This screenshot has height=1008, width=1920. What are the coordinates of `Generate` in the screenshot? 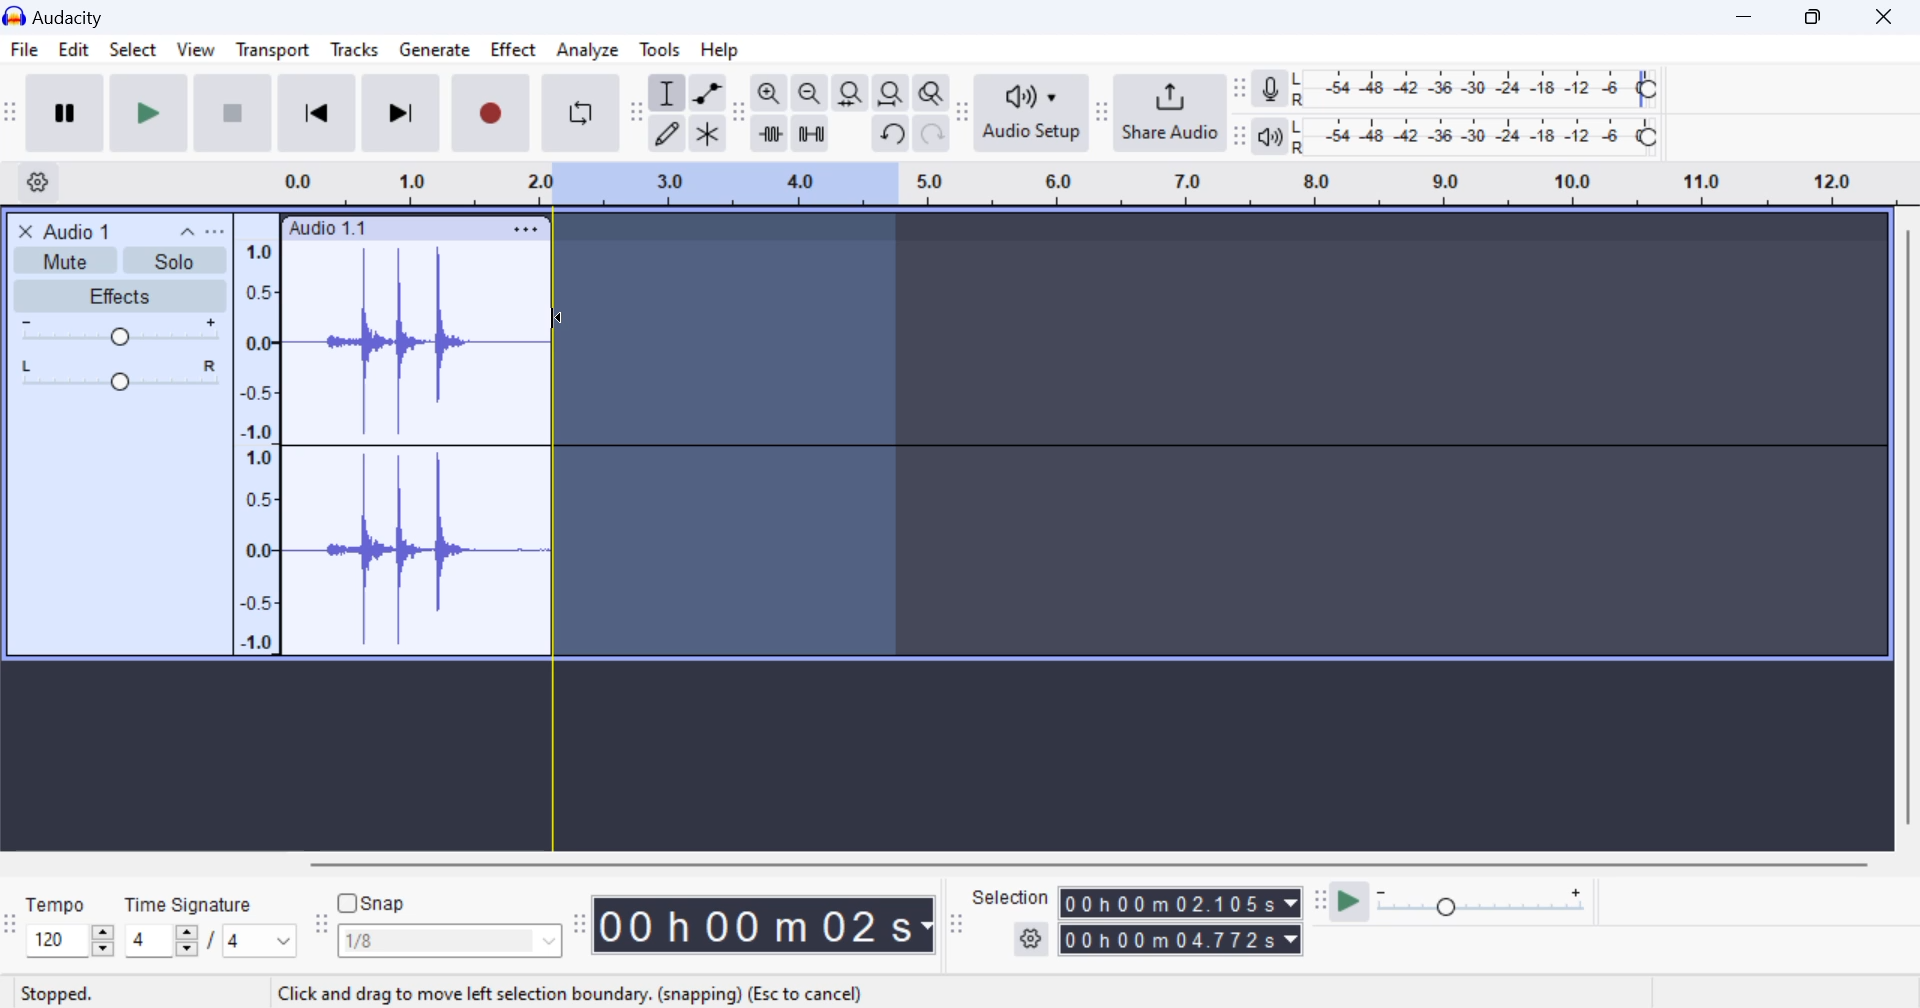 It's located at (434, 51).